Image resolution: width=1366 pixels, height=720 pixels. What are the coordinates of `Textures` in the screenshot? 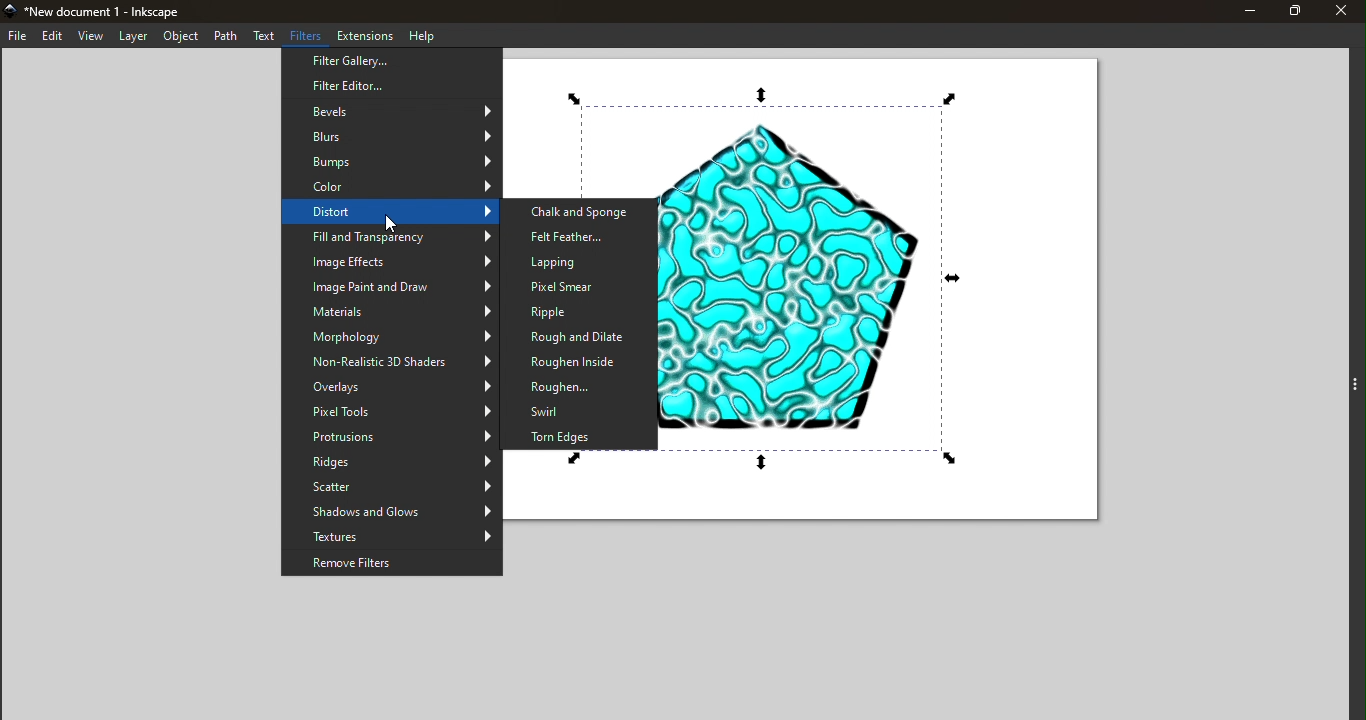 It's located at (392, 537).